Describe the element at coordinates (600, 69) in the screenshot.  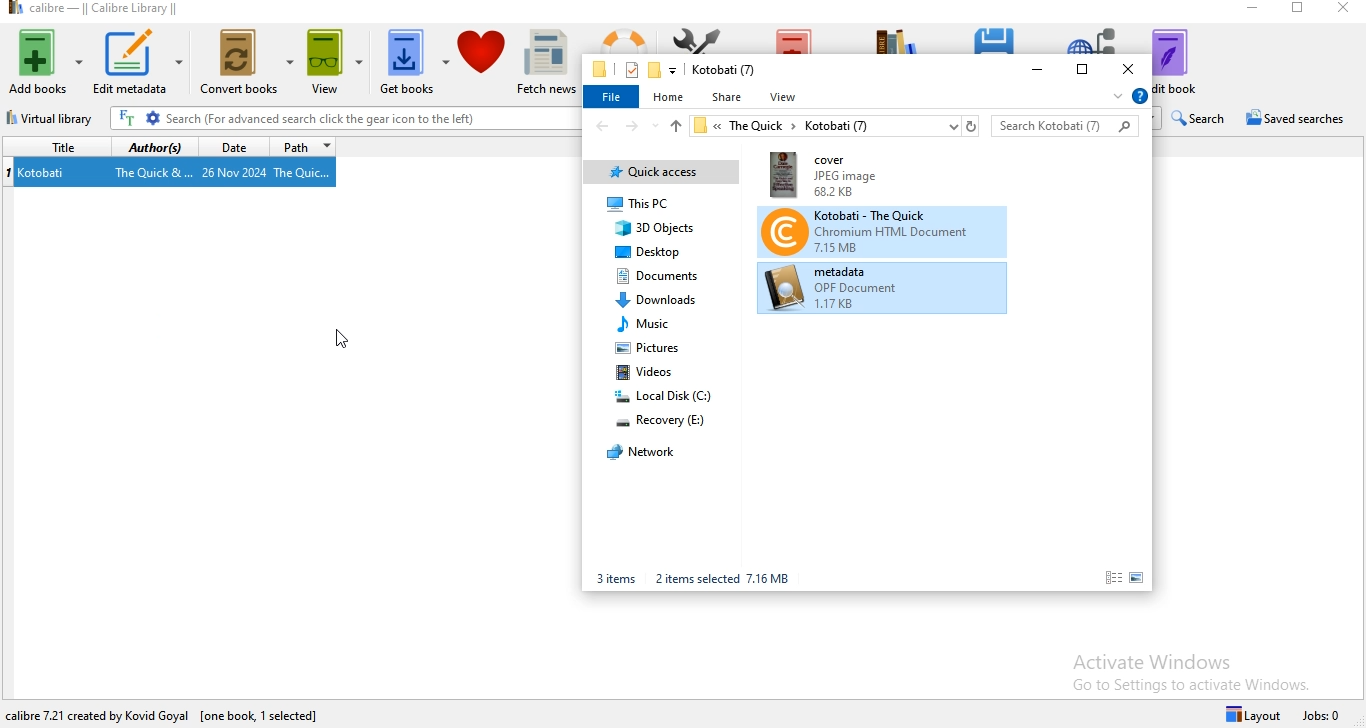
I see `file logo` at that location.